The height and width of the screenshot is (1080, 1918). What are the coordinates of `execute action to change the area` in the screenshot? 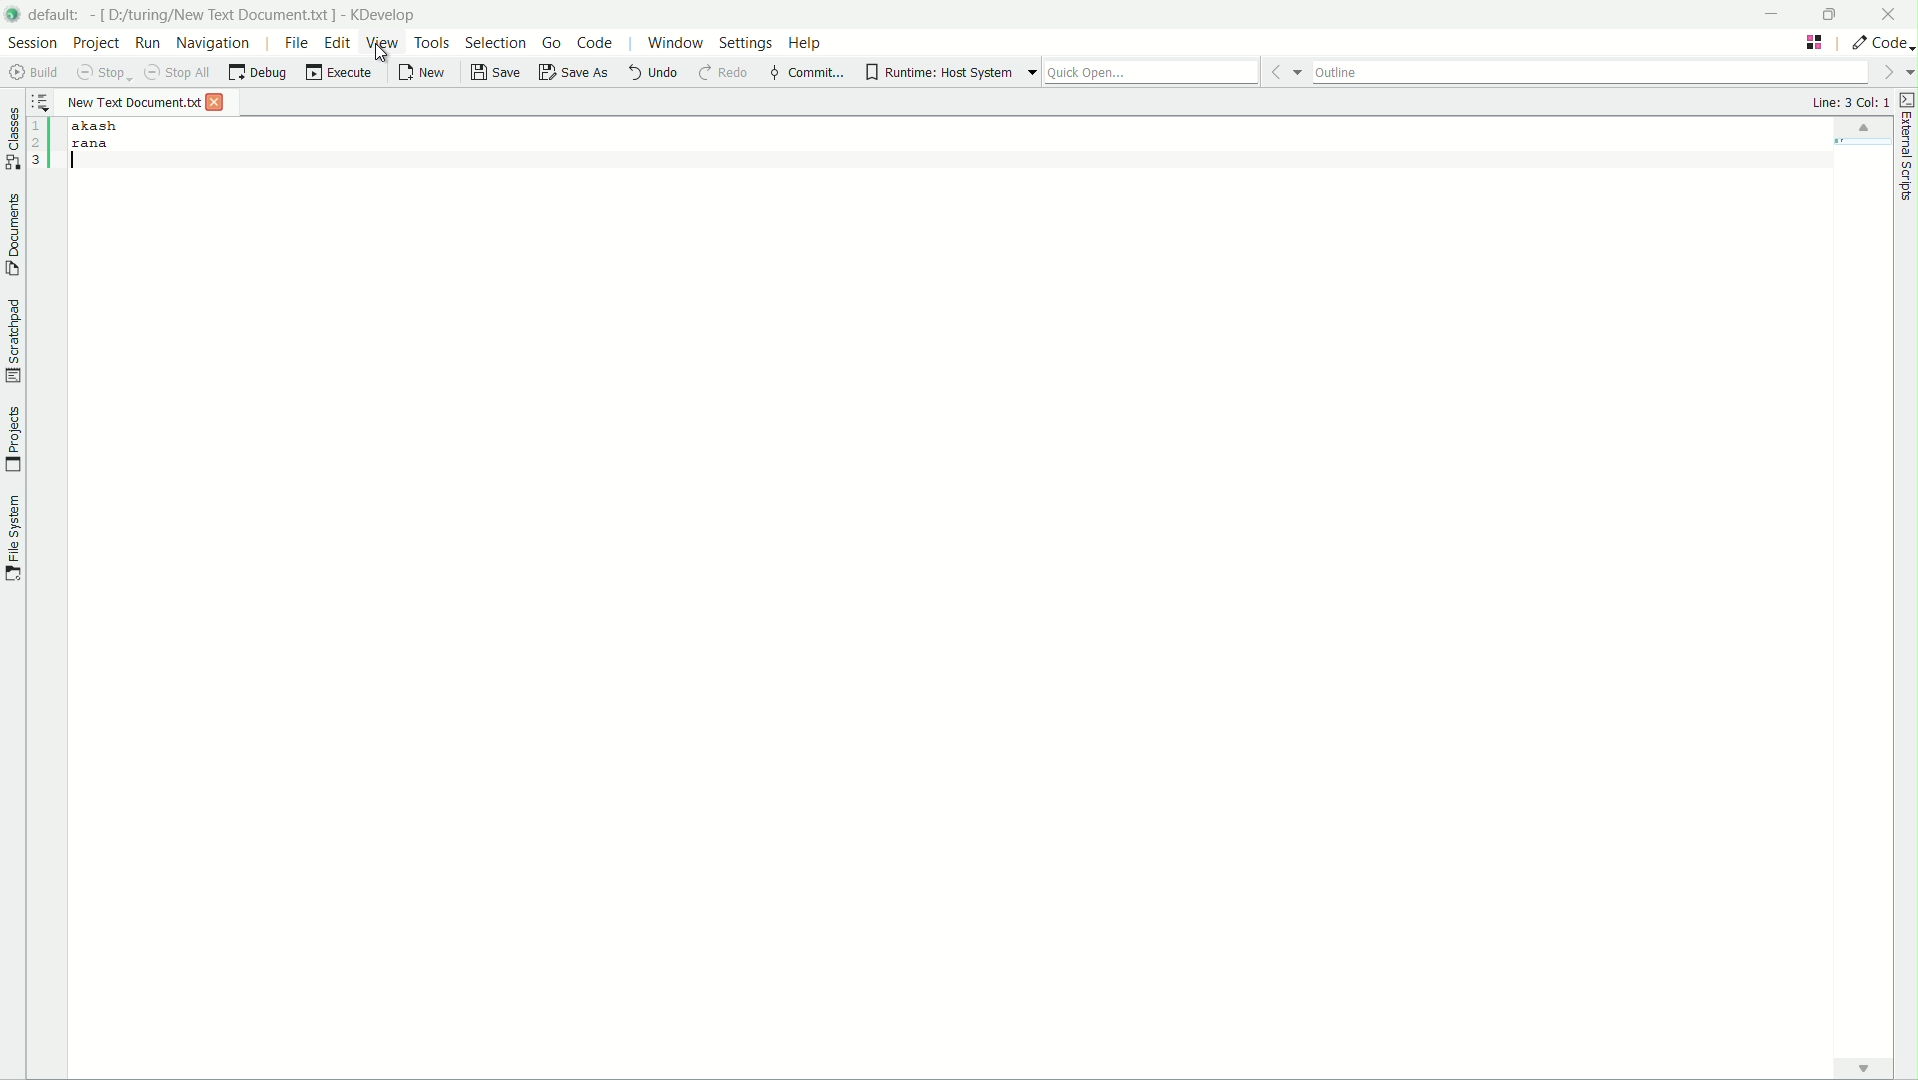 It's located at (1880, 43).